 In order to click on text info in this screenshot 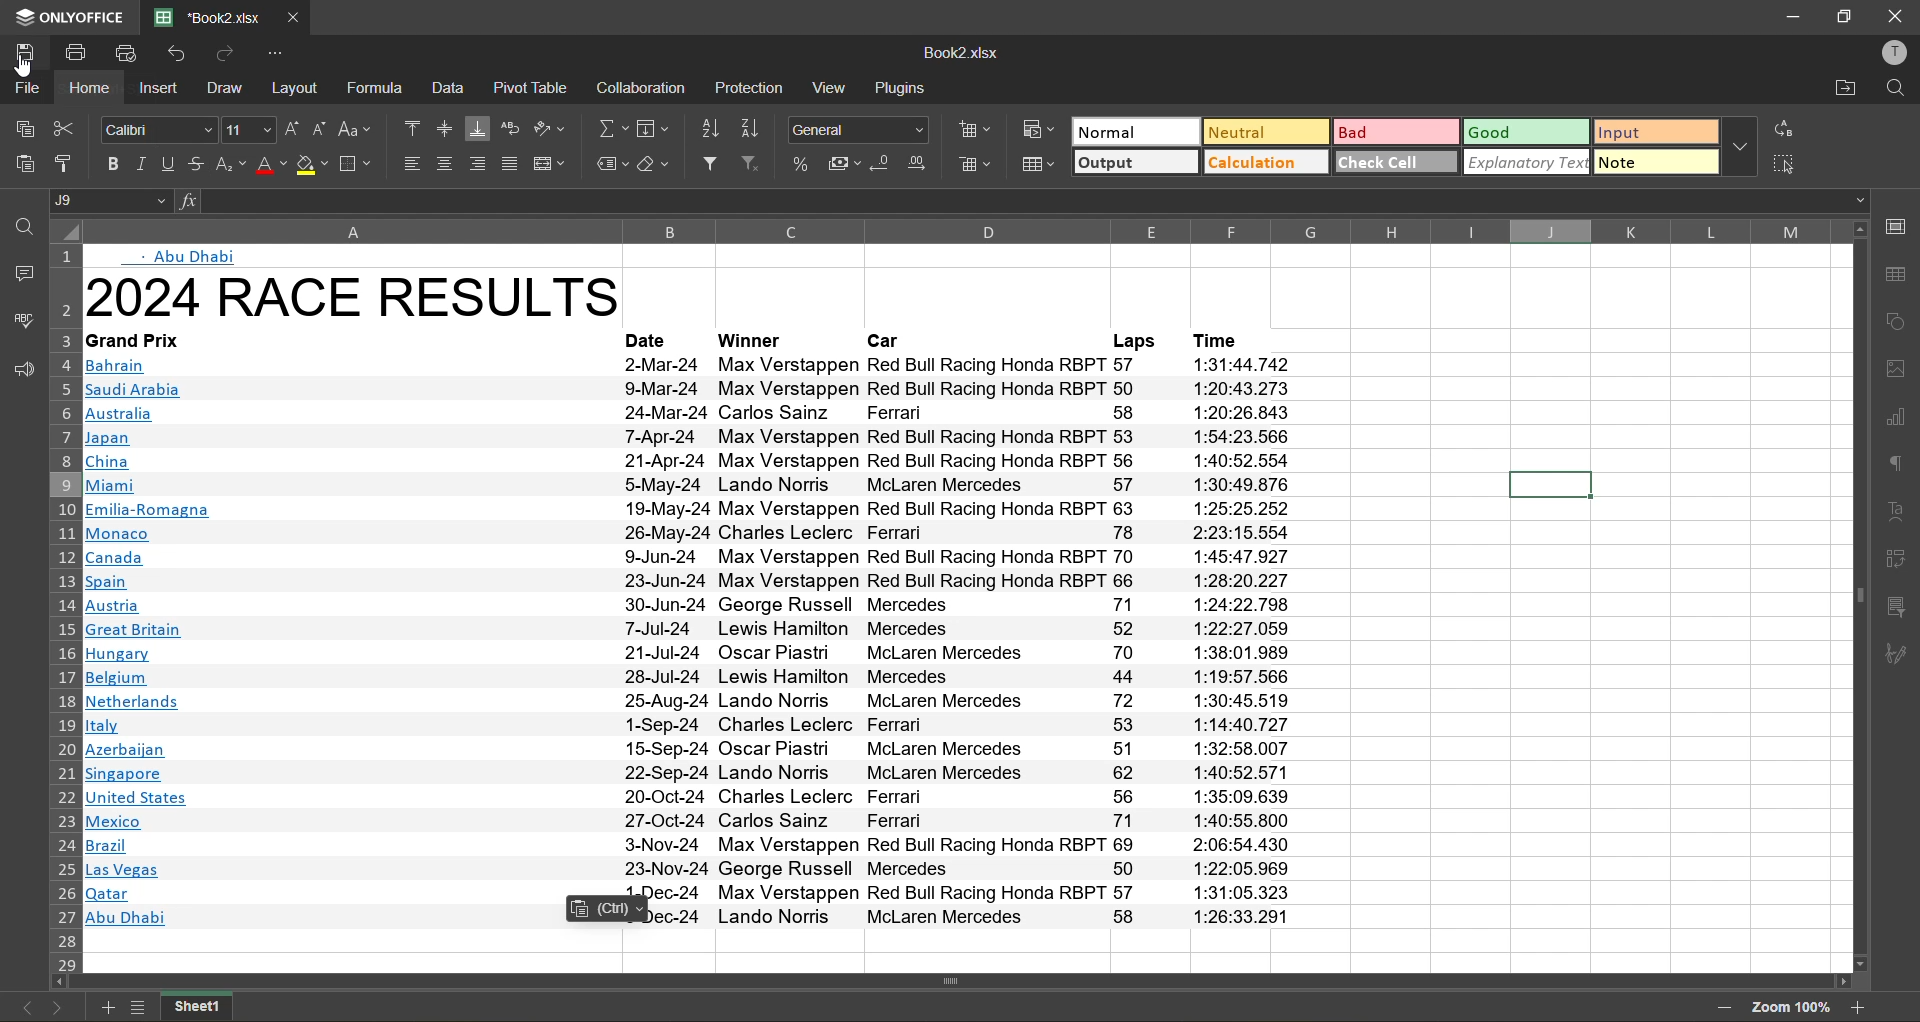, I will do `click(701, 364)`.